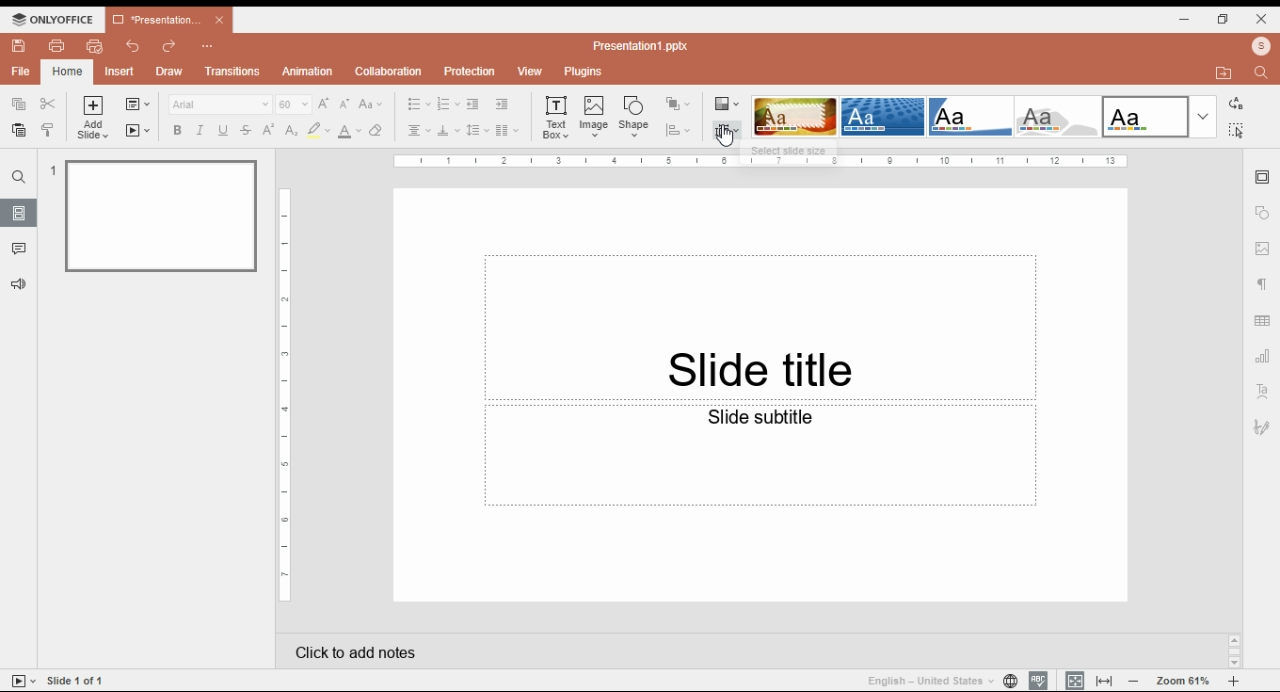 Image resolution: width=1280 pixels, height=692 pixels. What do you see at coordinates (417, 132) in the screenshot?
I see `horizontal alignment` at bounding box center [417, 132].